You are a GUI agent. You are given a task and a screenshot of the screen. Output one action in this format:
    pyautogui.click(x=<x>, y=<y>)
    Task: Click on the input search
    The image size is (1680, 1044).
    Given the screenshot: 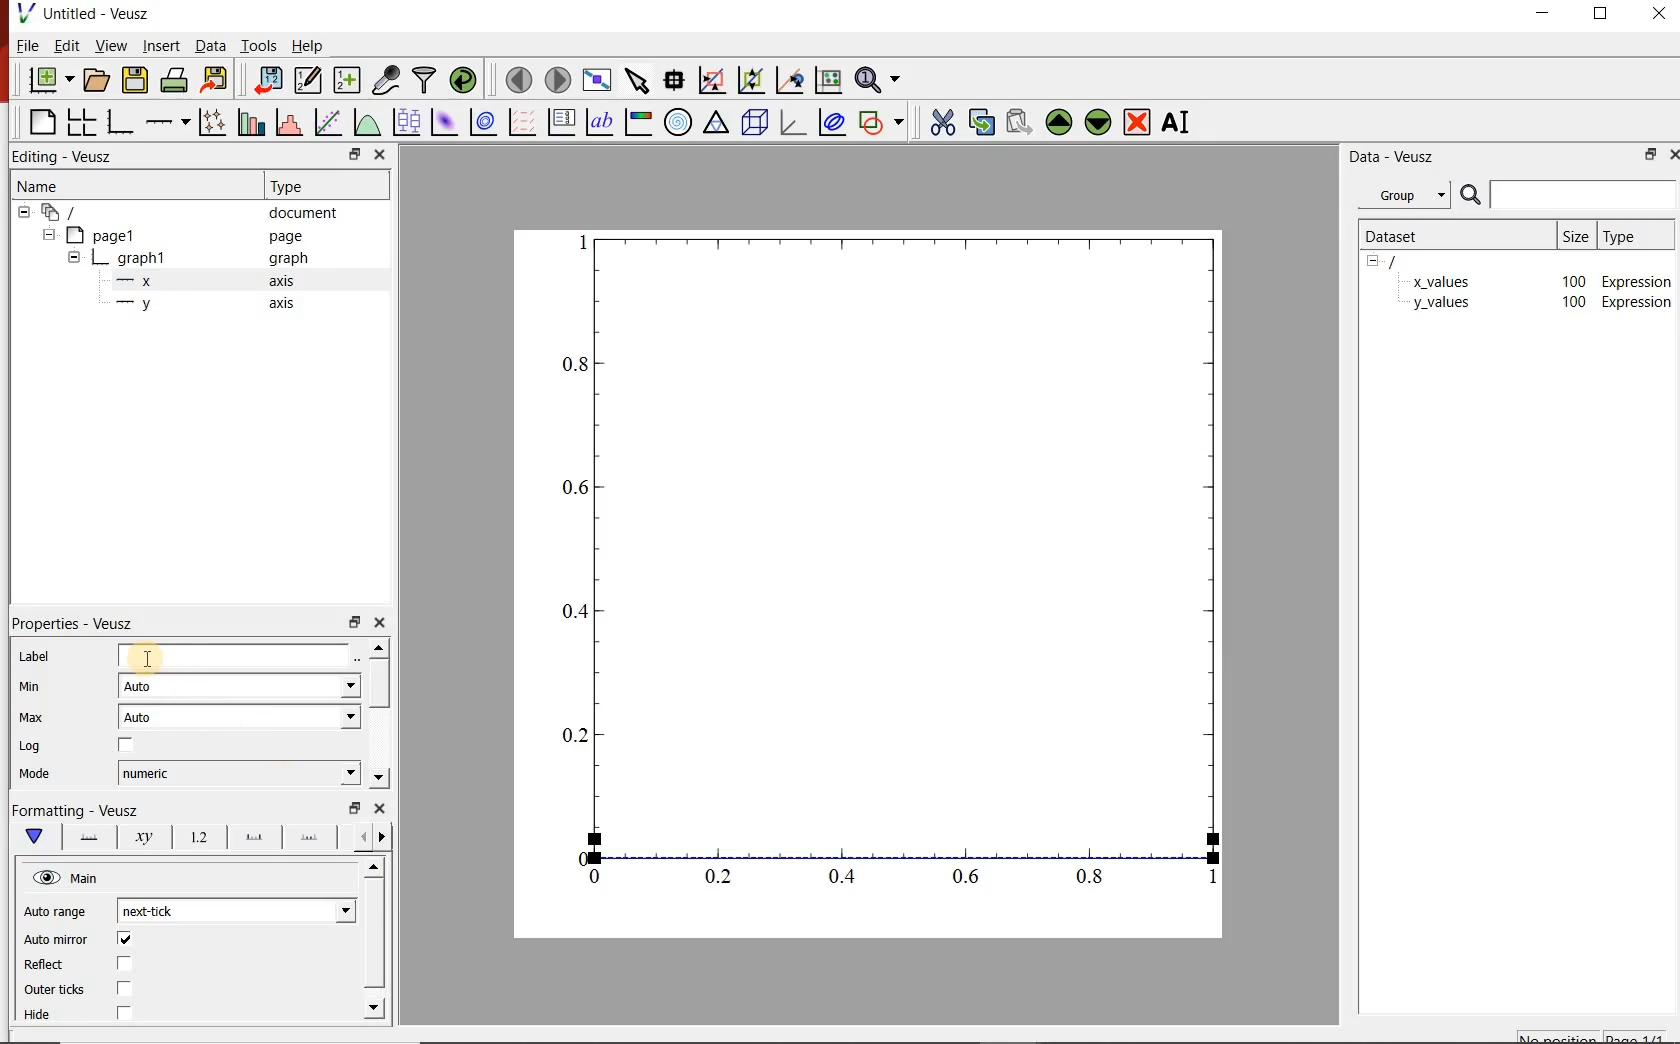 What is the action you would take?
    pyautogui.click(x=1582, y=194)
    